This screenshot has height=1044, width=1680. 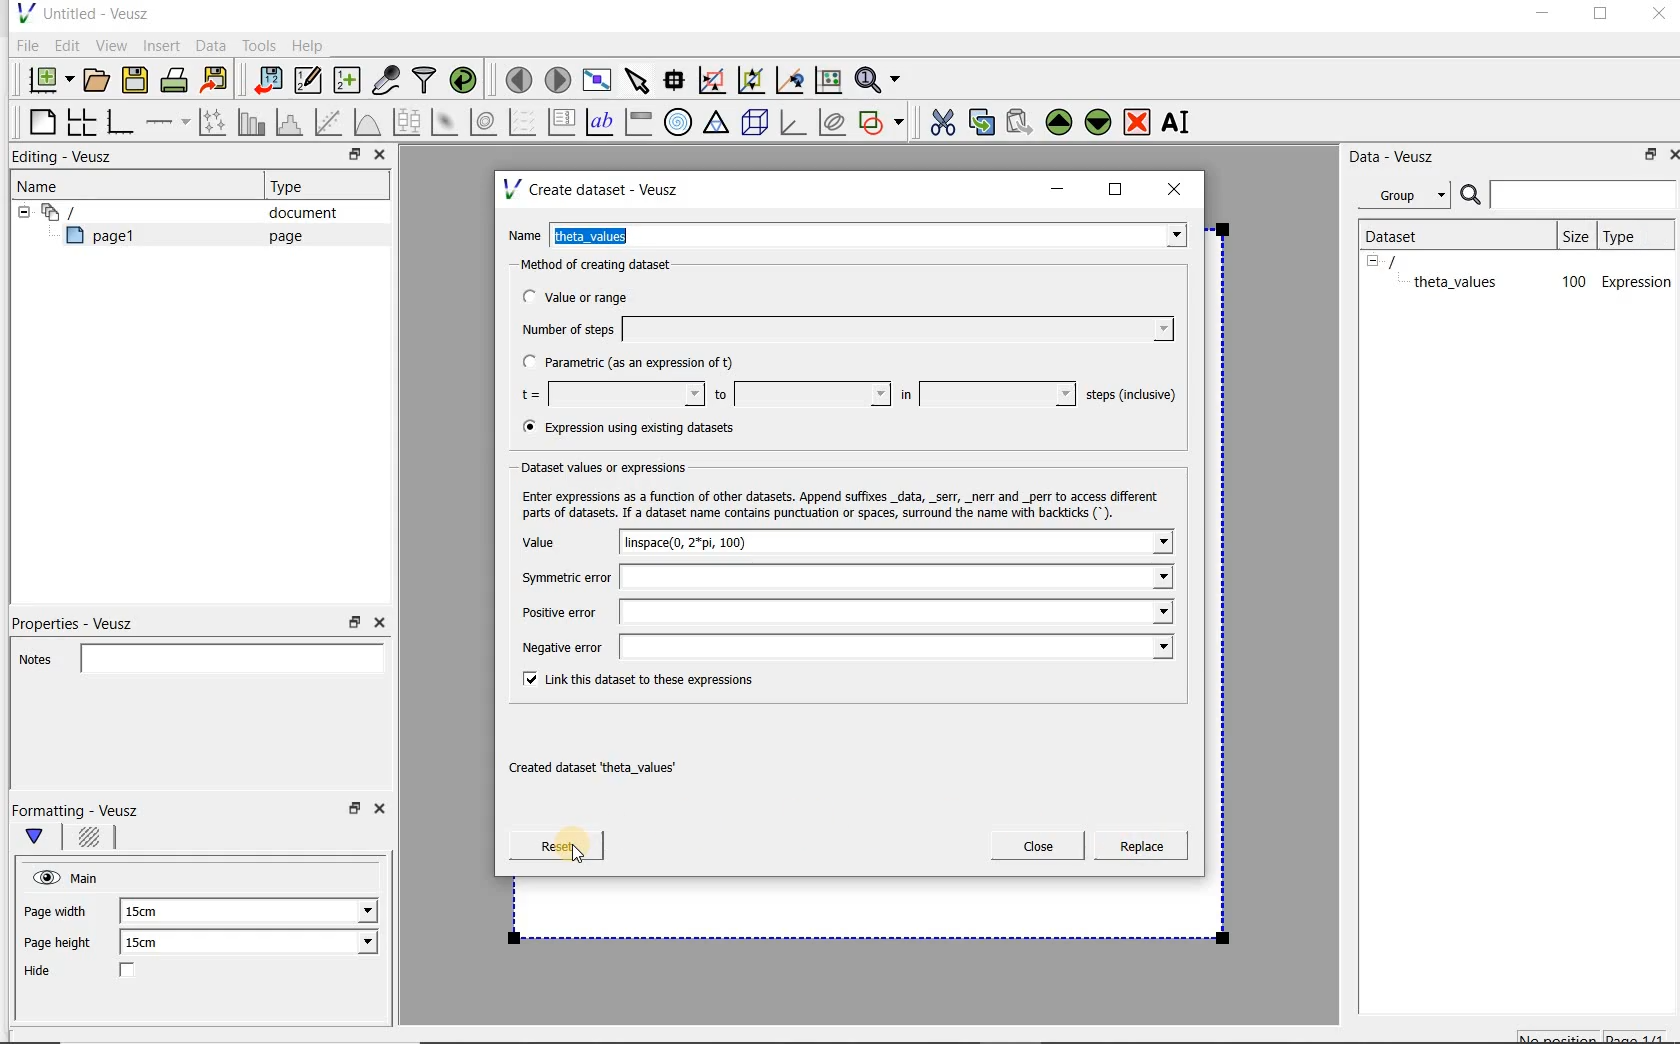 I want to click on Expression, so click(x=1637, y=281).